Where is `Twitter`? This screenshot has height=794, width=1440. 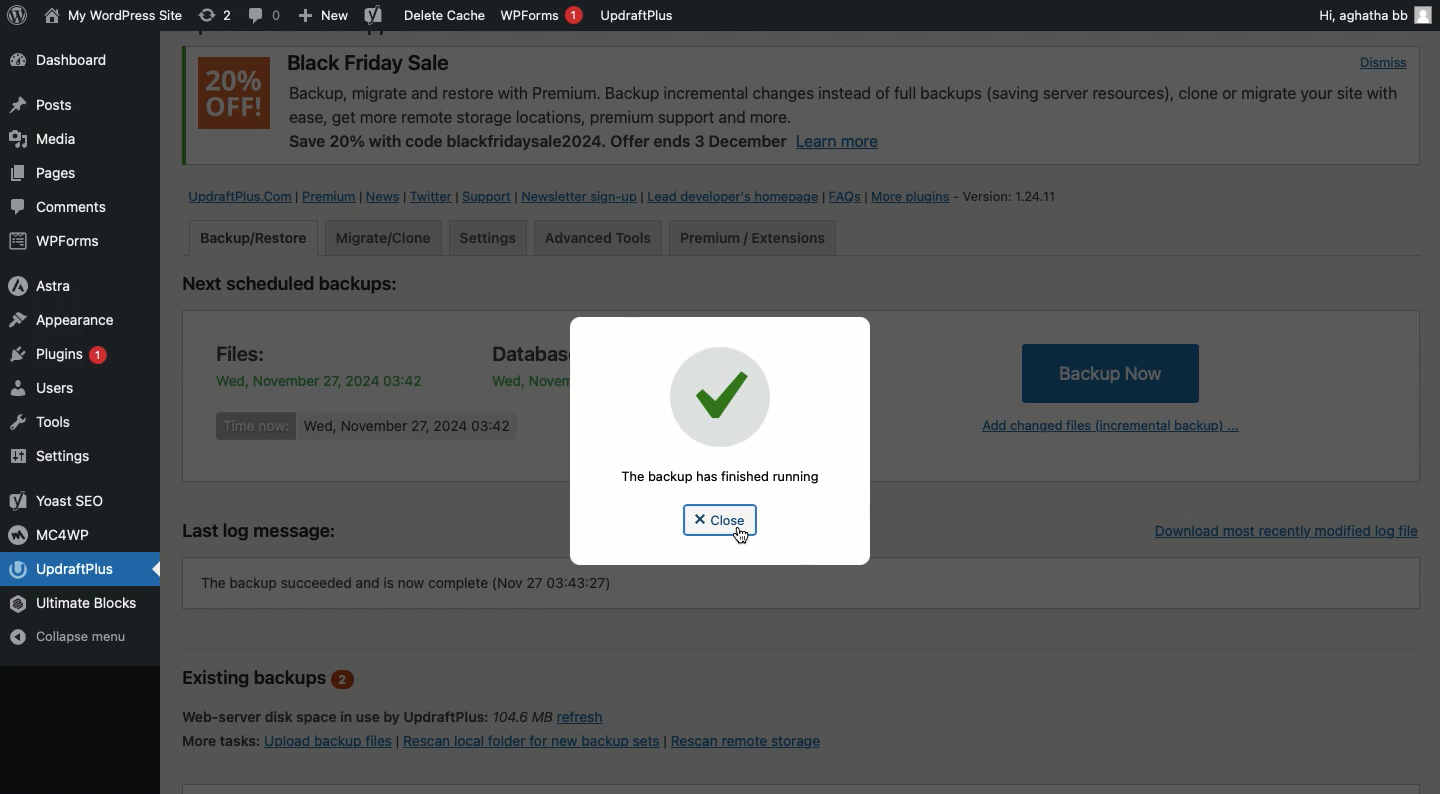
Twitter is located at coordinates (432, 197).